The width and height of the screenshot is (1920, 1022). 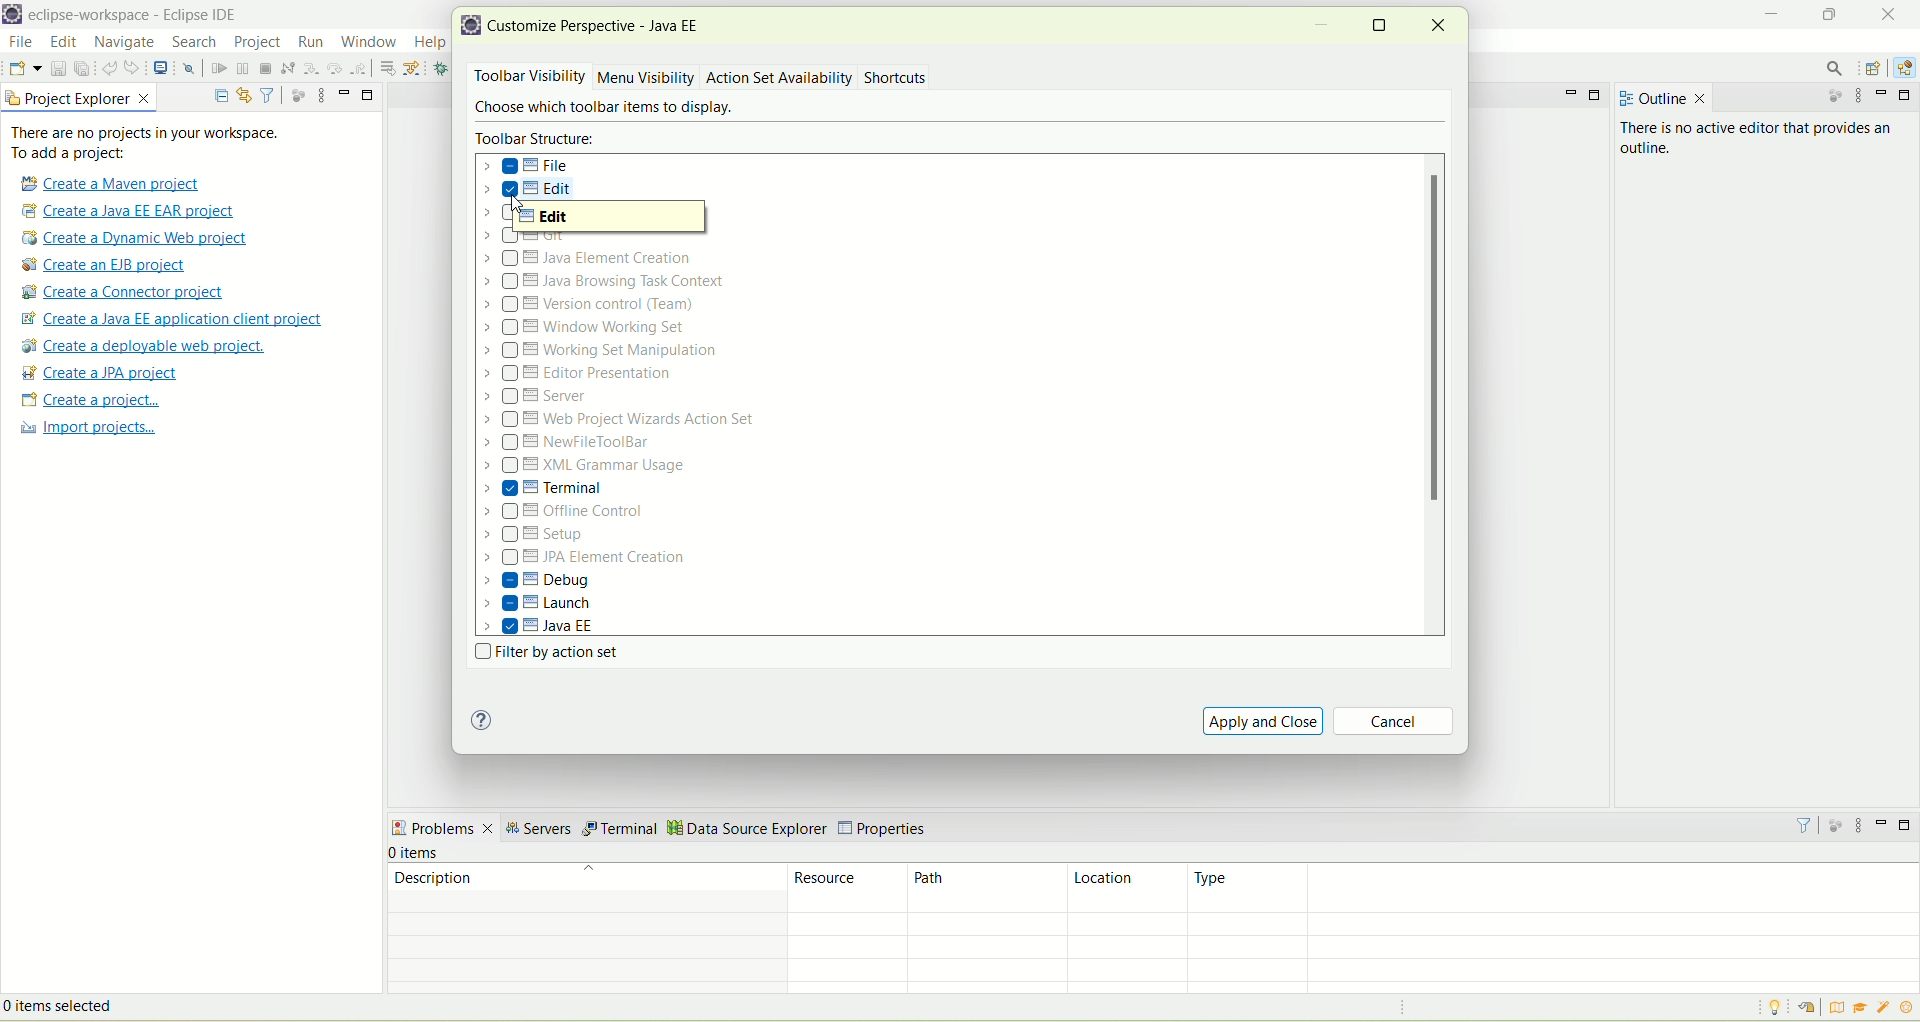 What do you see at coordinates (568, 444) in the screenshot?
I see `newfiletoolbar` at bounding box center [568, 444].